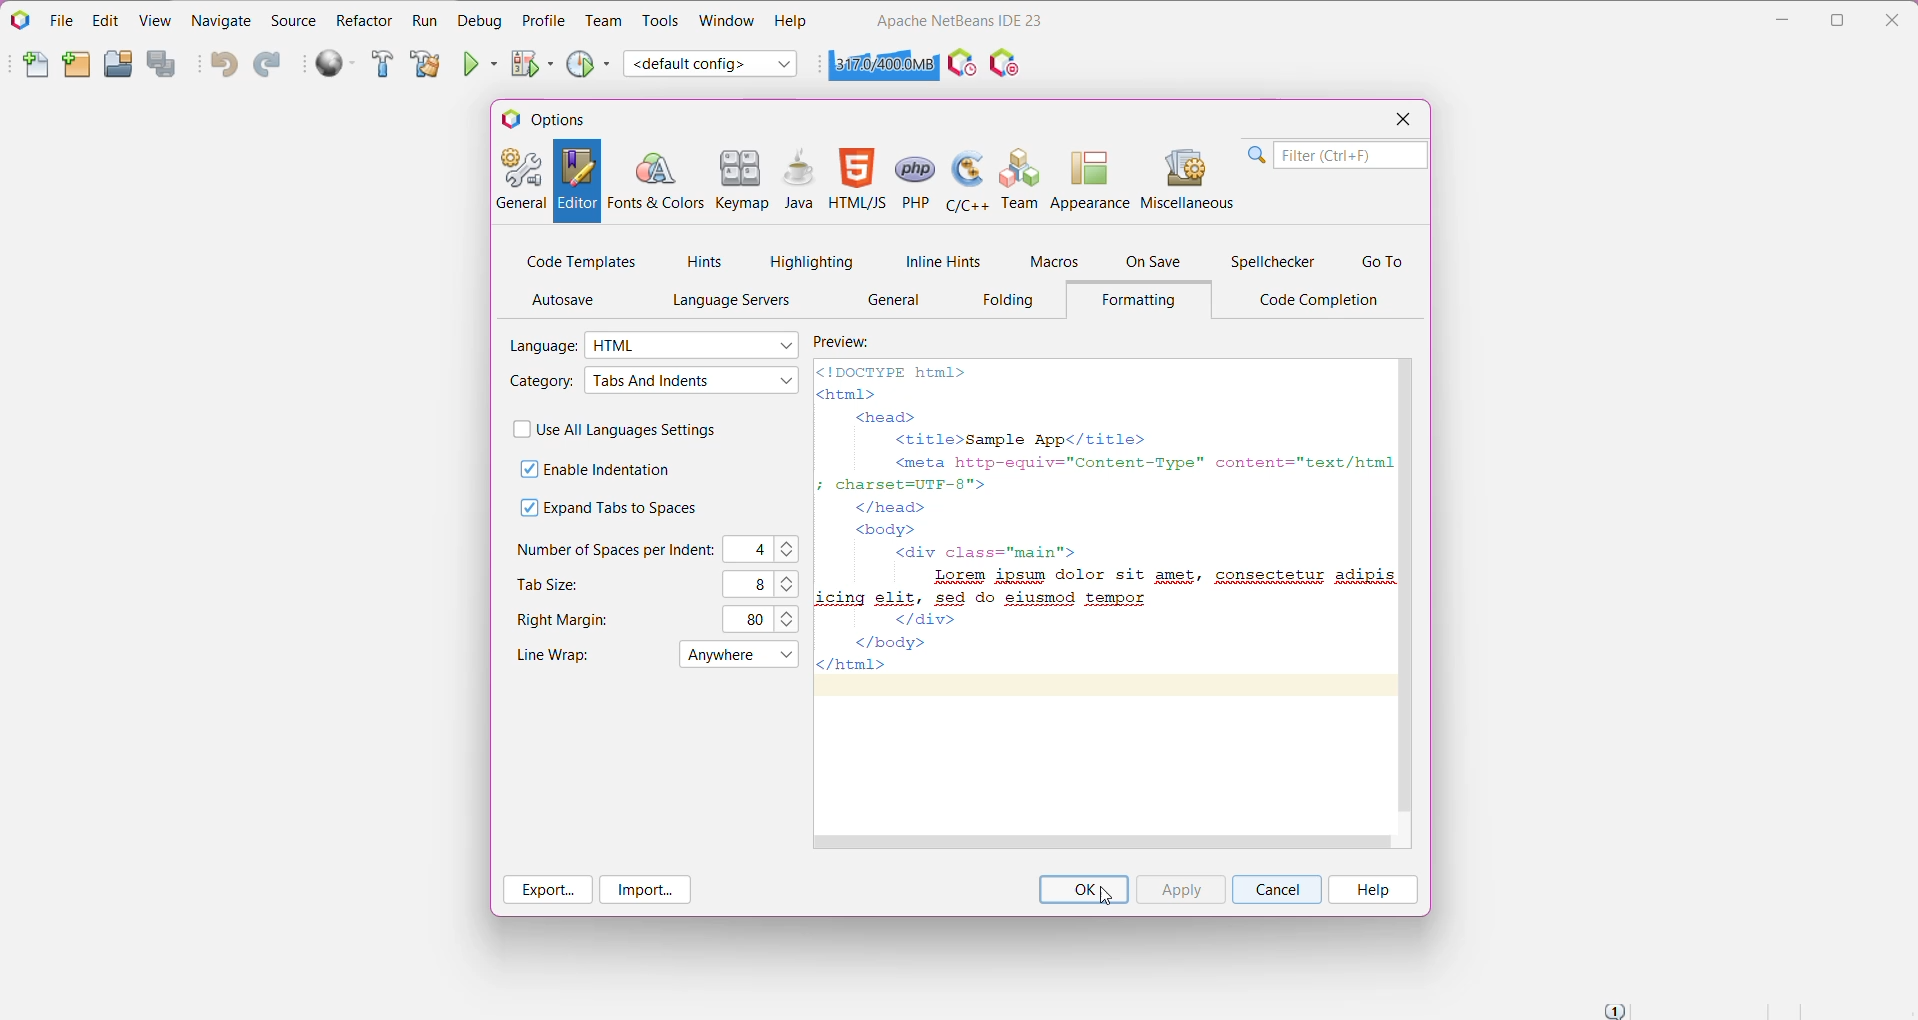 Image resolution: width=1918 pixels, height=1020 pixels. Describe the element at coordinates (743, 181) in the screenshot. I see `Keymap` at that location.